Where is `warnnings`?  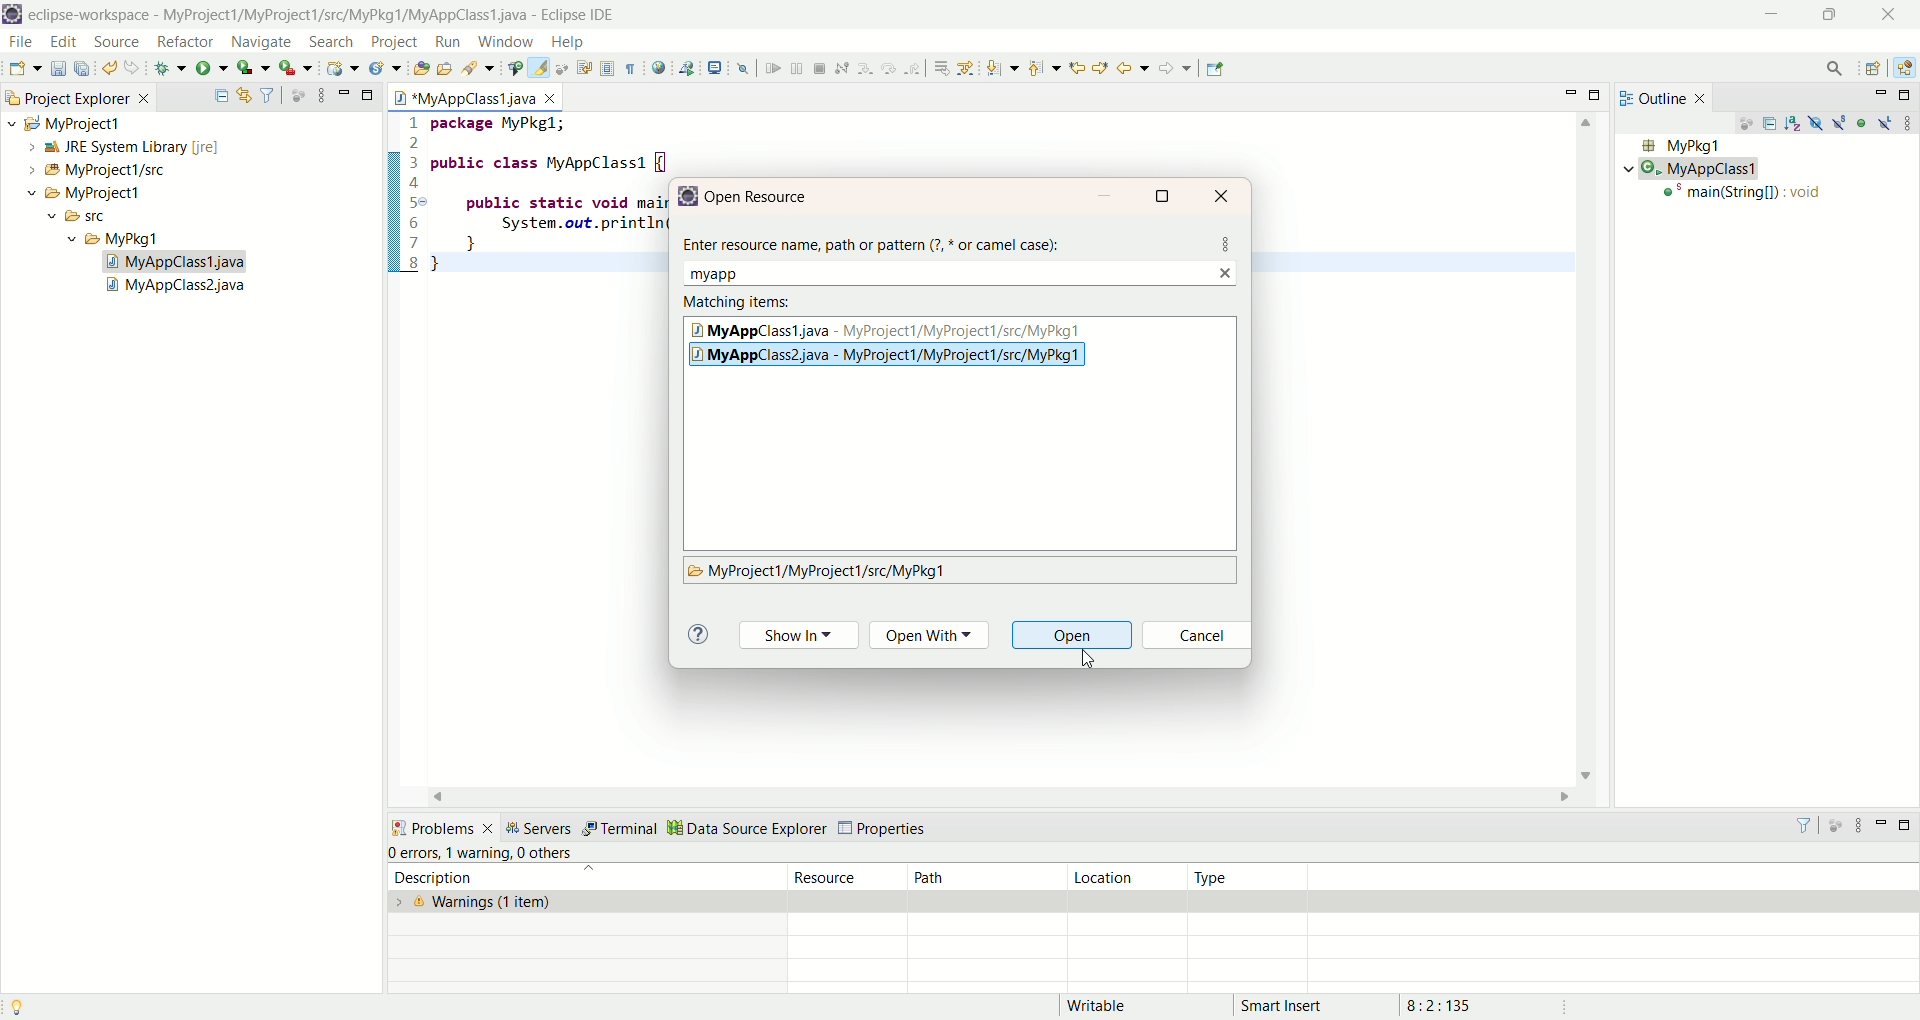 warnnings is located at coordinates (587, 902).